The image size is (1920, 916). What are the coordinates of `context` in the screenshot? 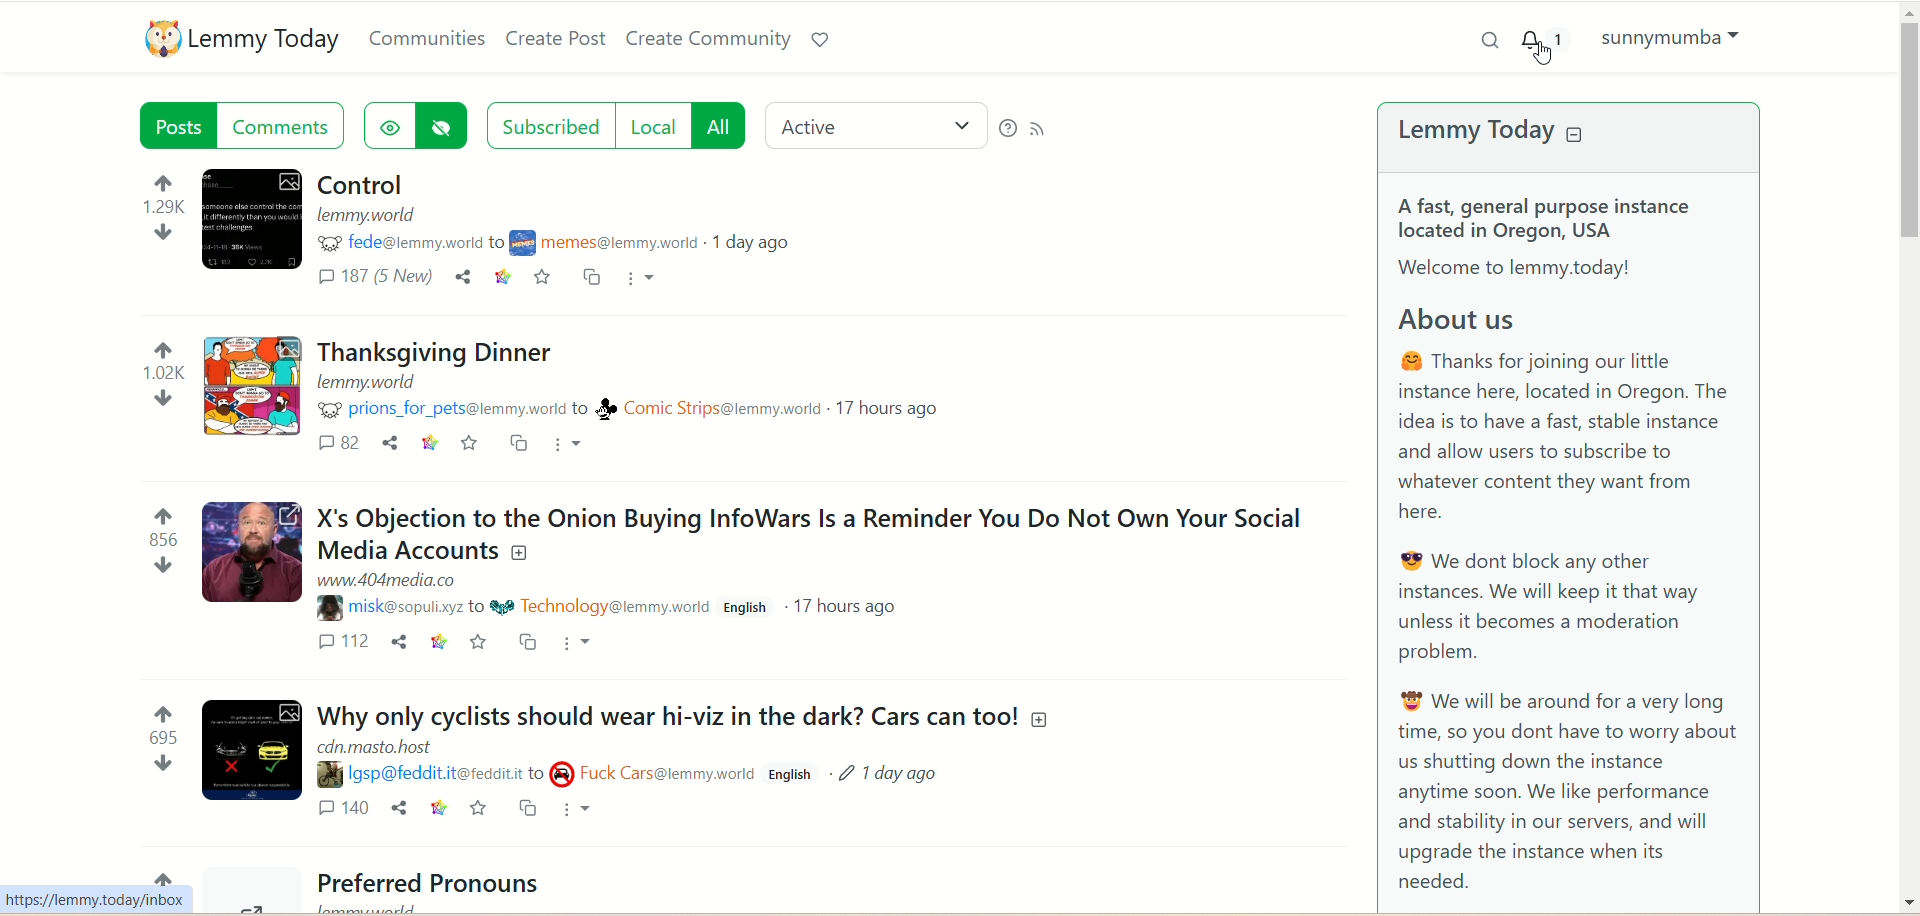 It's located at (442, 811).